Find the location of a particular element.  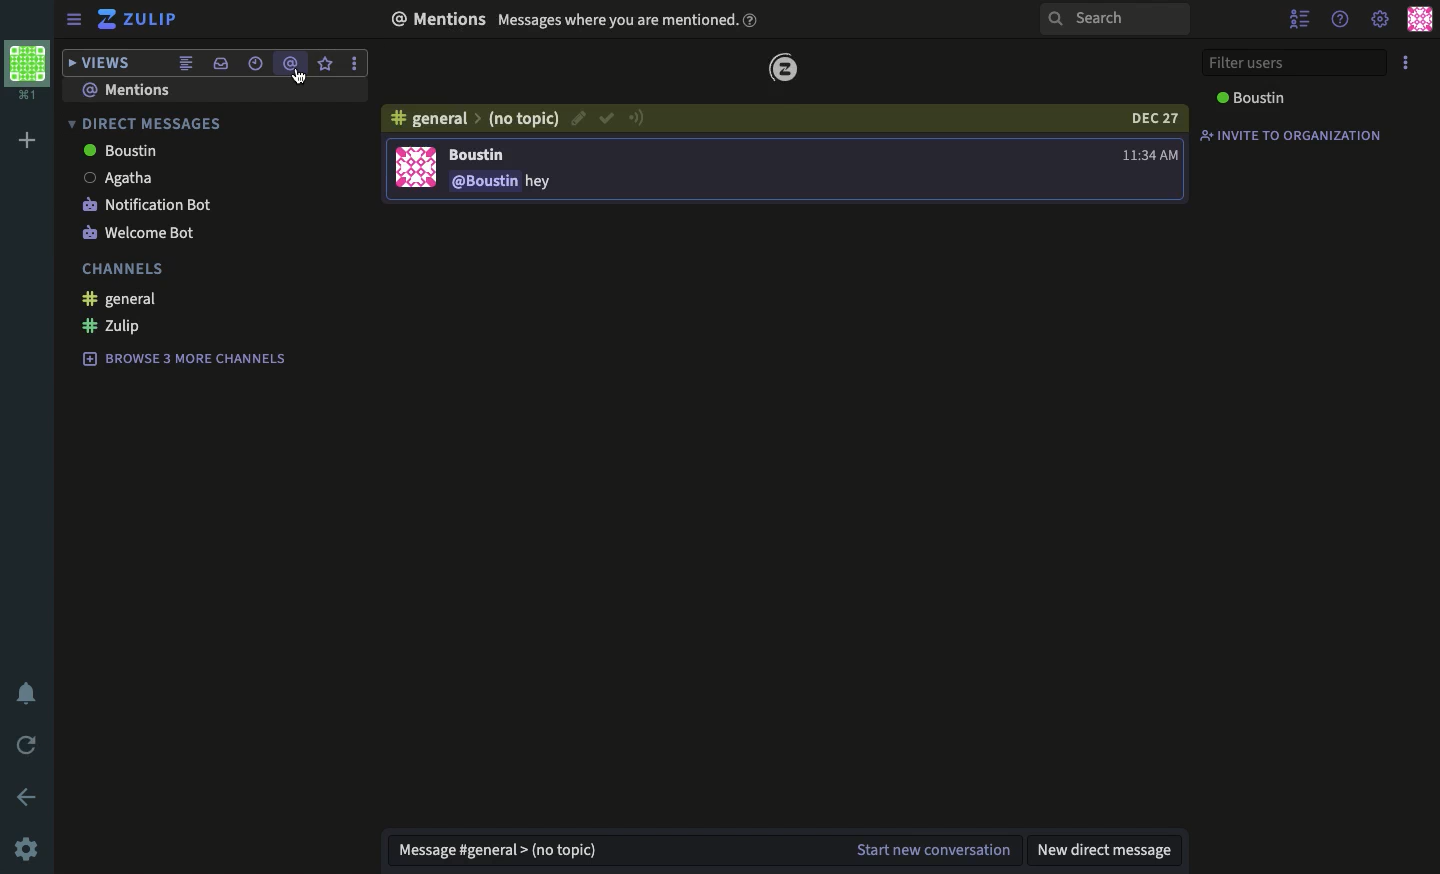

welcome bot is located at coordinates (139, 232).